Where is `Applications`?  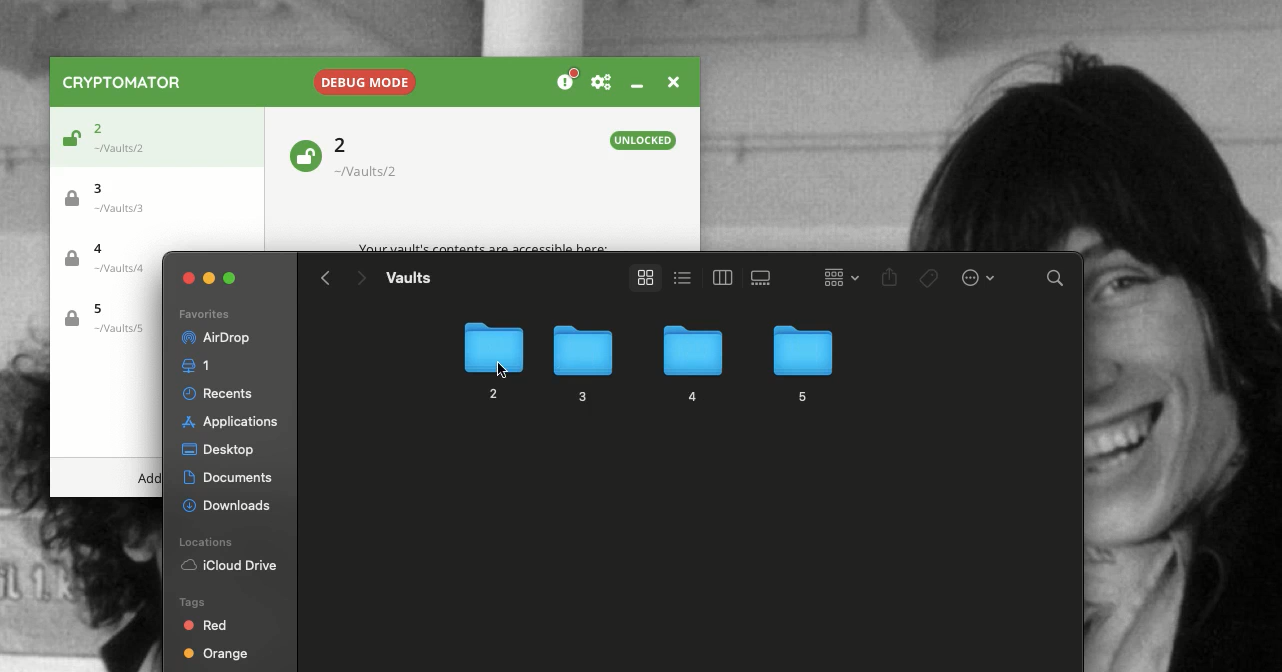
Applications is located at coordinates (227, 422).